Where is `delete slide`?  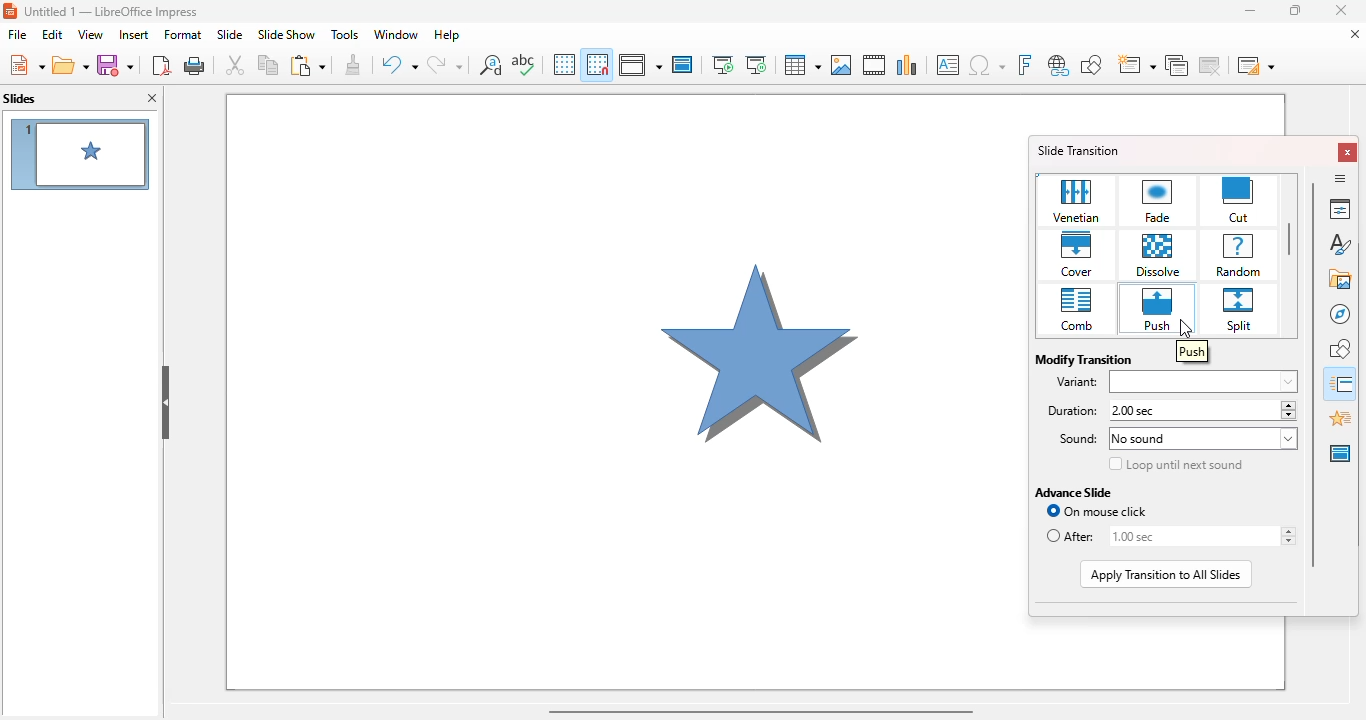 delete slide is located at coordinates (1211, 65).